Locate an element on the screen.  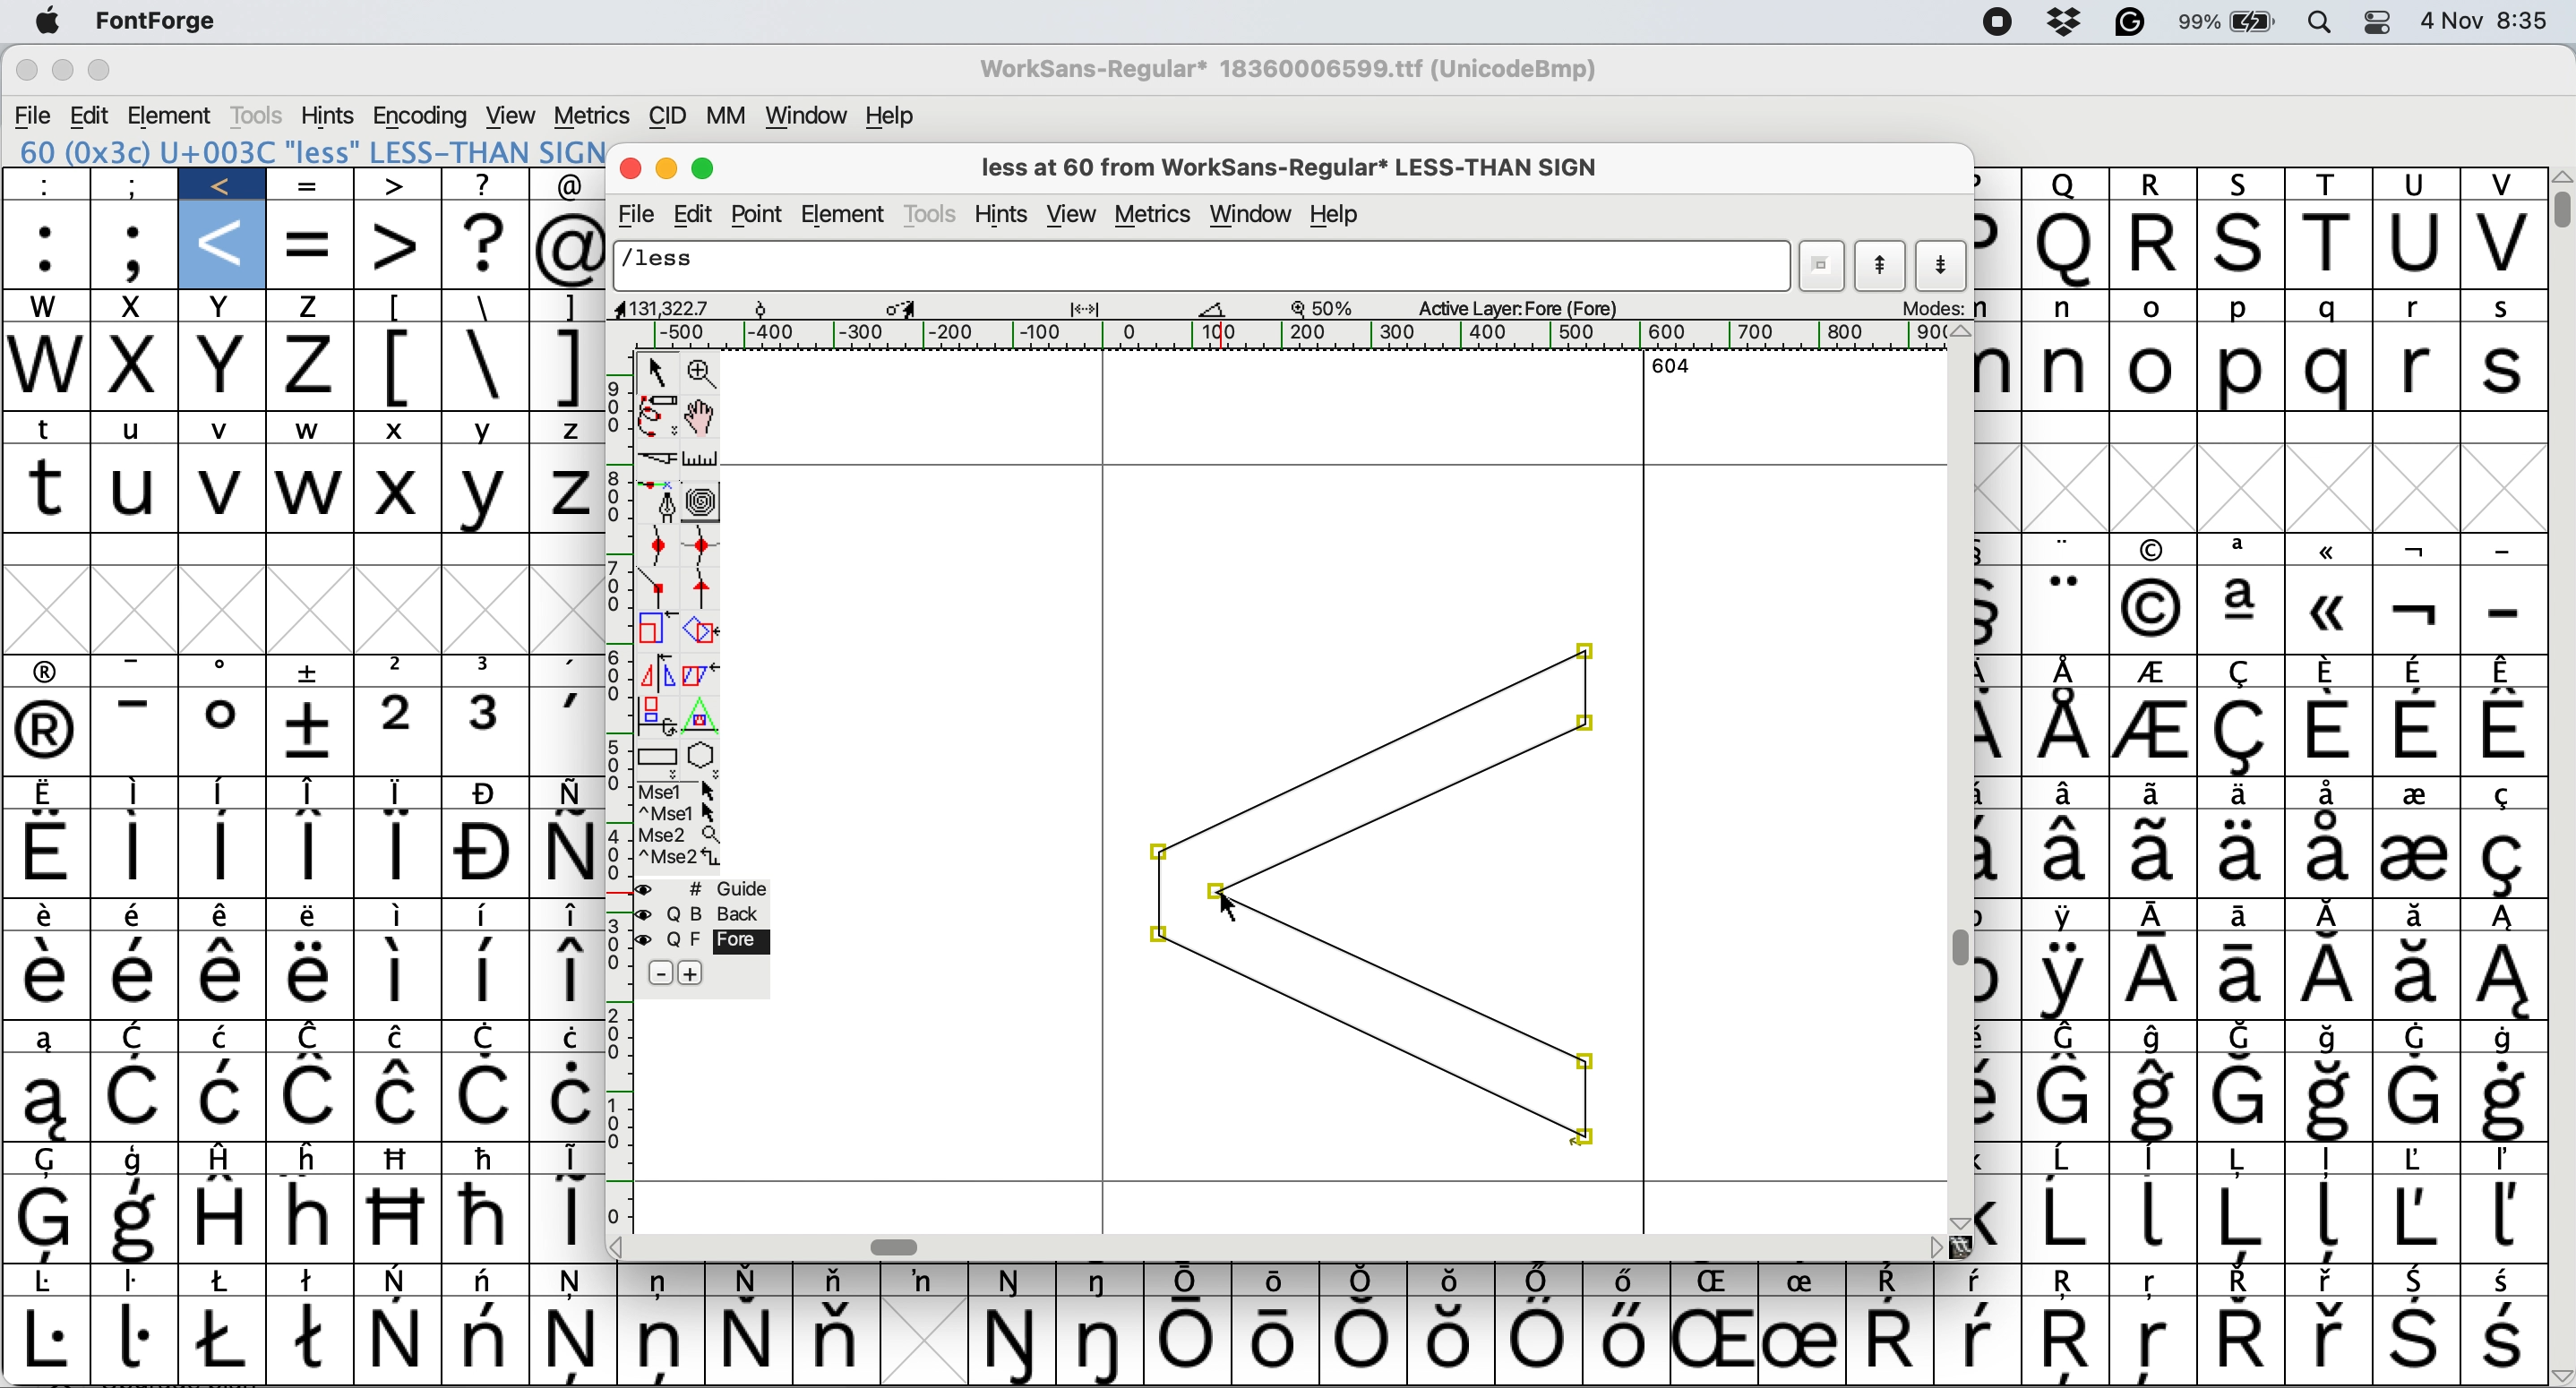
, is located at coordinates (561, 729).